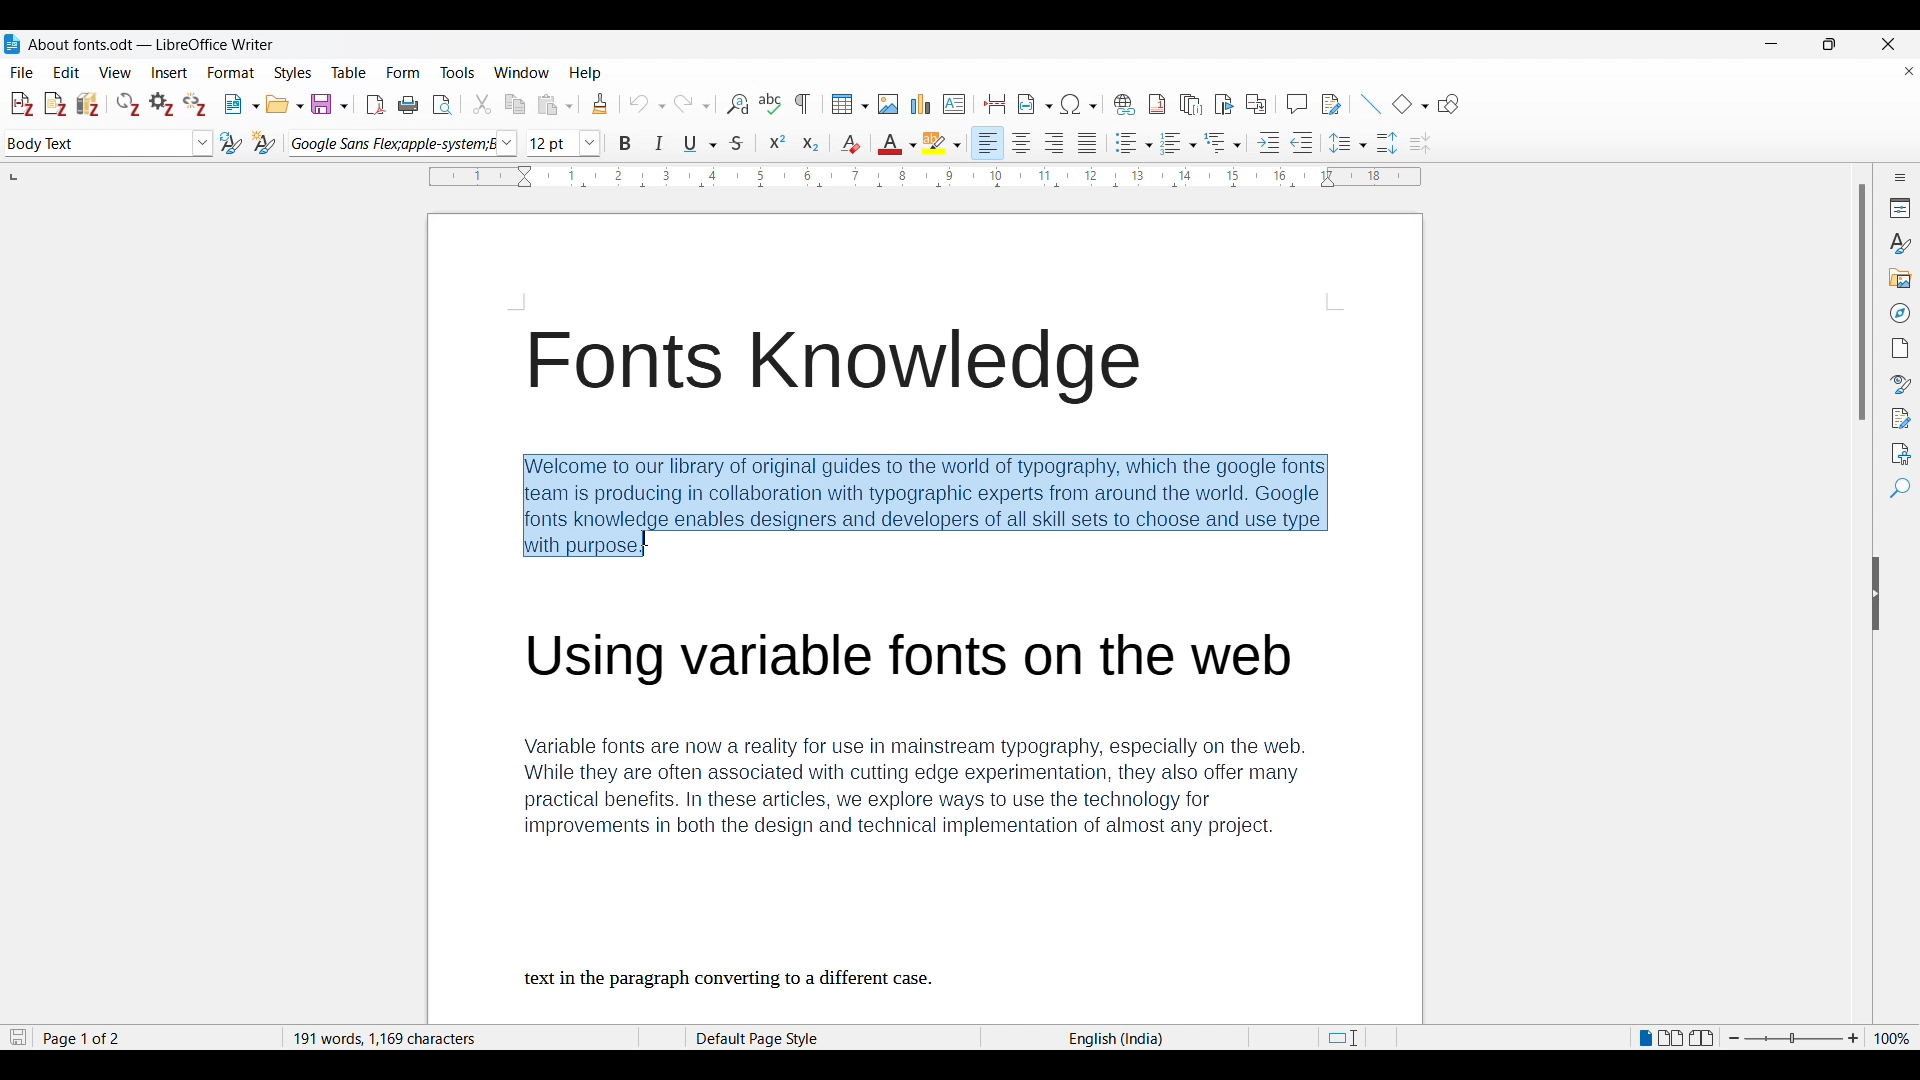 The width and height of the screenshot is (1920, 1080). What do you see at coordinates (600, 104) in the screenshot?
I see `Clone formatting` at bounding box center [600, 104].